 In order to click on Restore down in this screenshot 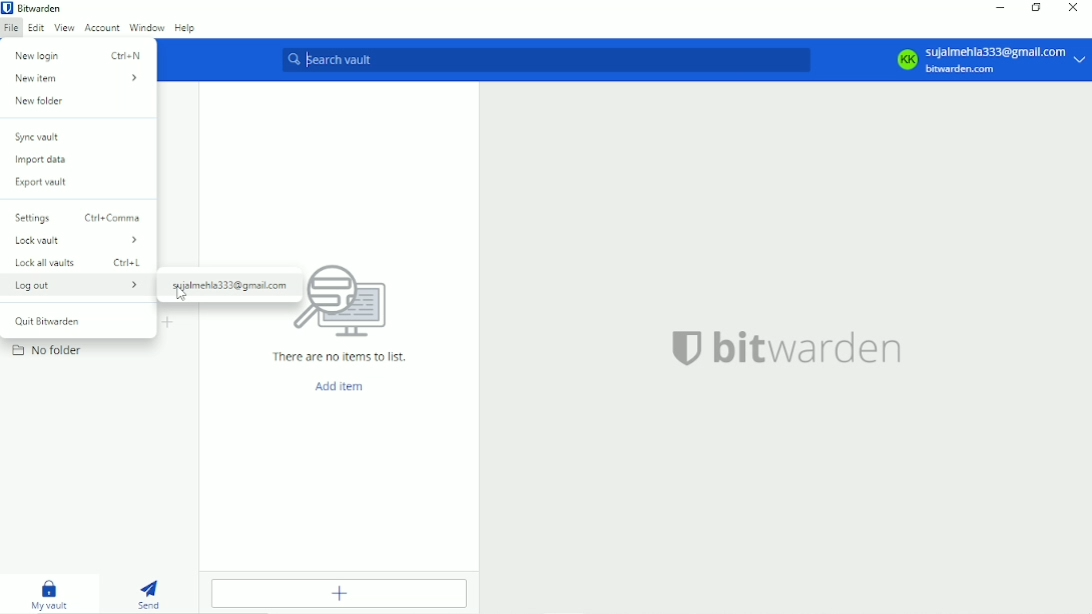, I will do `click(1038, 9)`.